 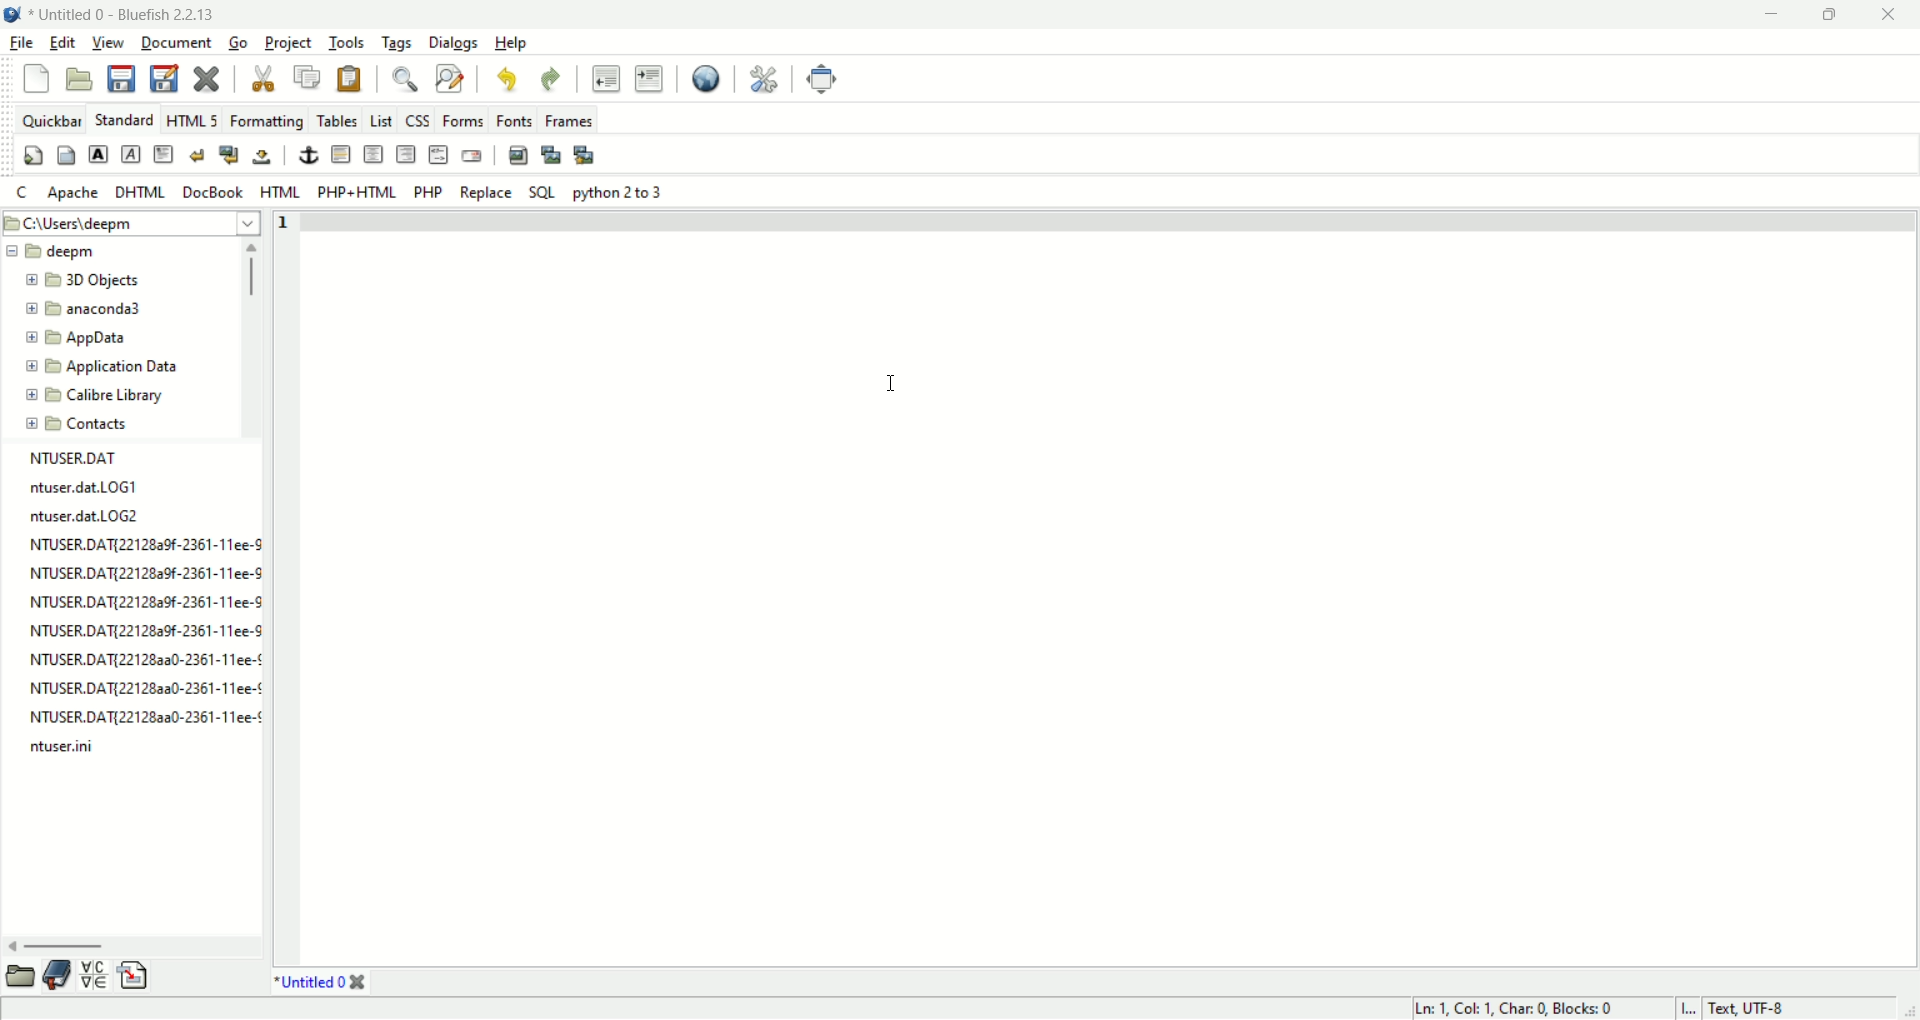 What do you see at coordinates (1767, 16) in the screenshot?
I see `minimize` at bounding box center [1767, 16].